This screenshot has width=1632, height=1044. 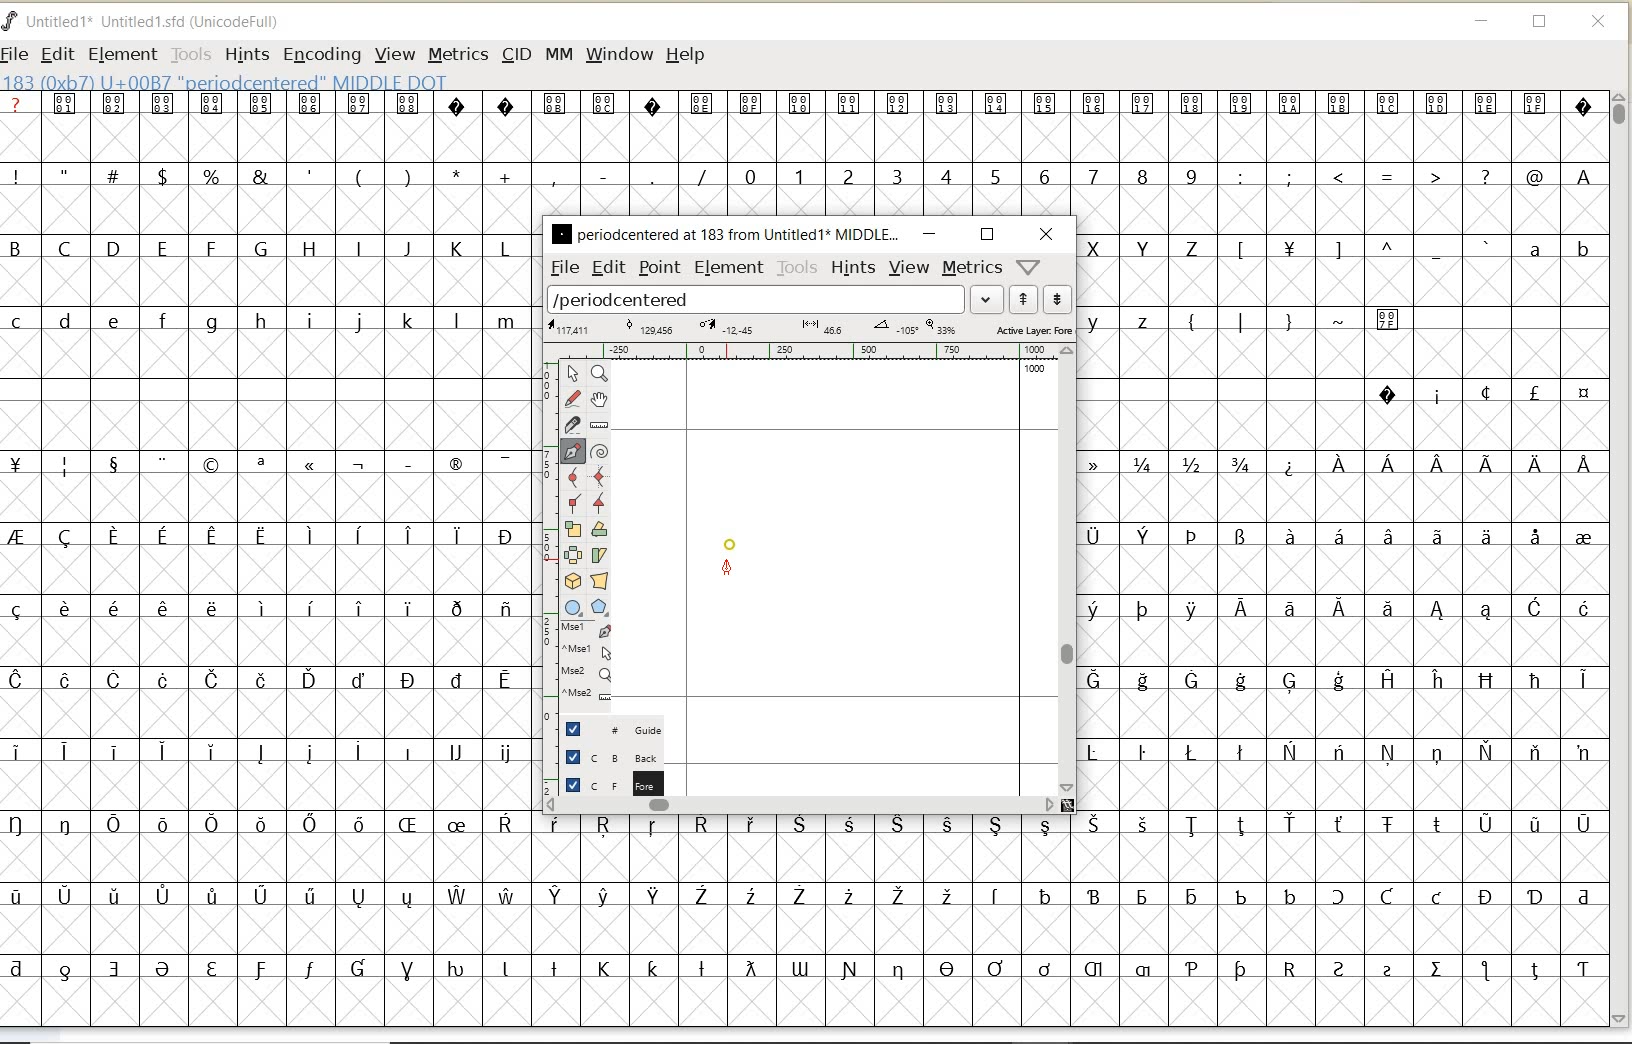 I want to click on RESTORE, so click(x=1540, y=25).